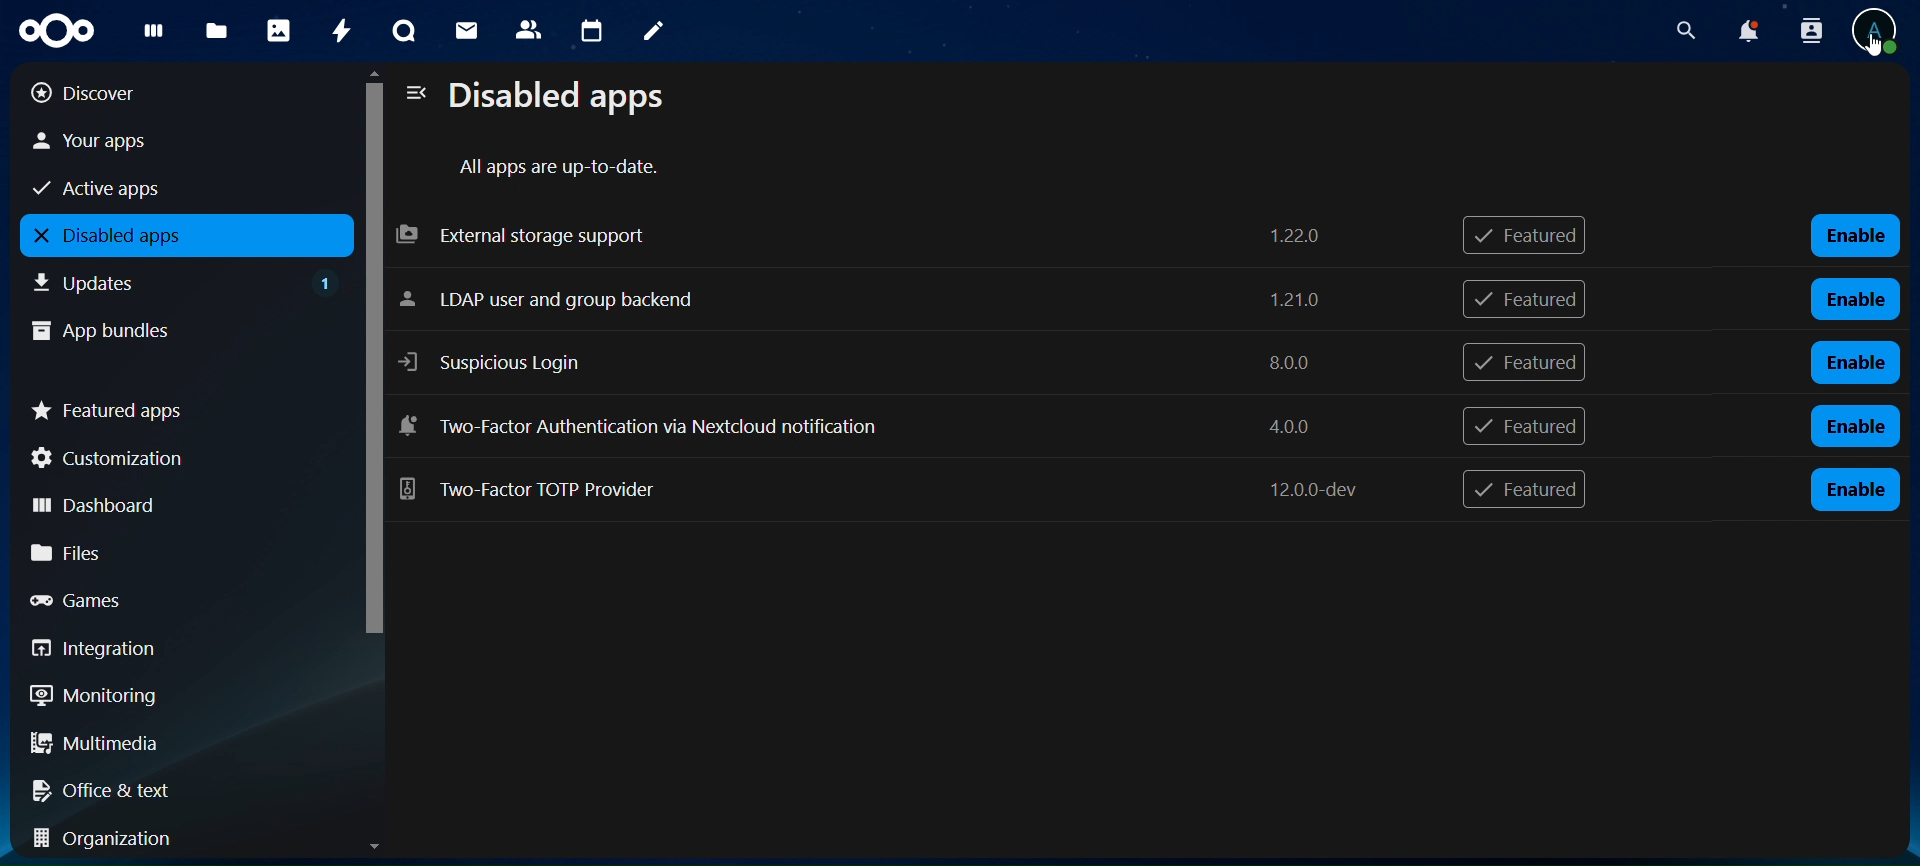 This screenshot has height=866, width=1920. What do you see at coordinates (370, 376) in the screenshot?
I see `scrollbar` at bounding box center [370, 376].